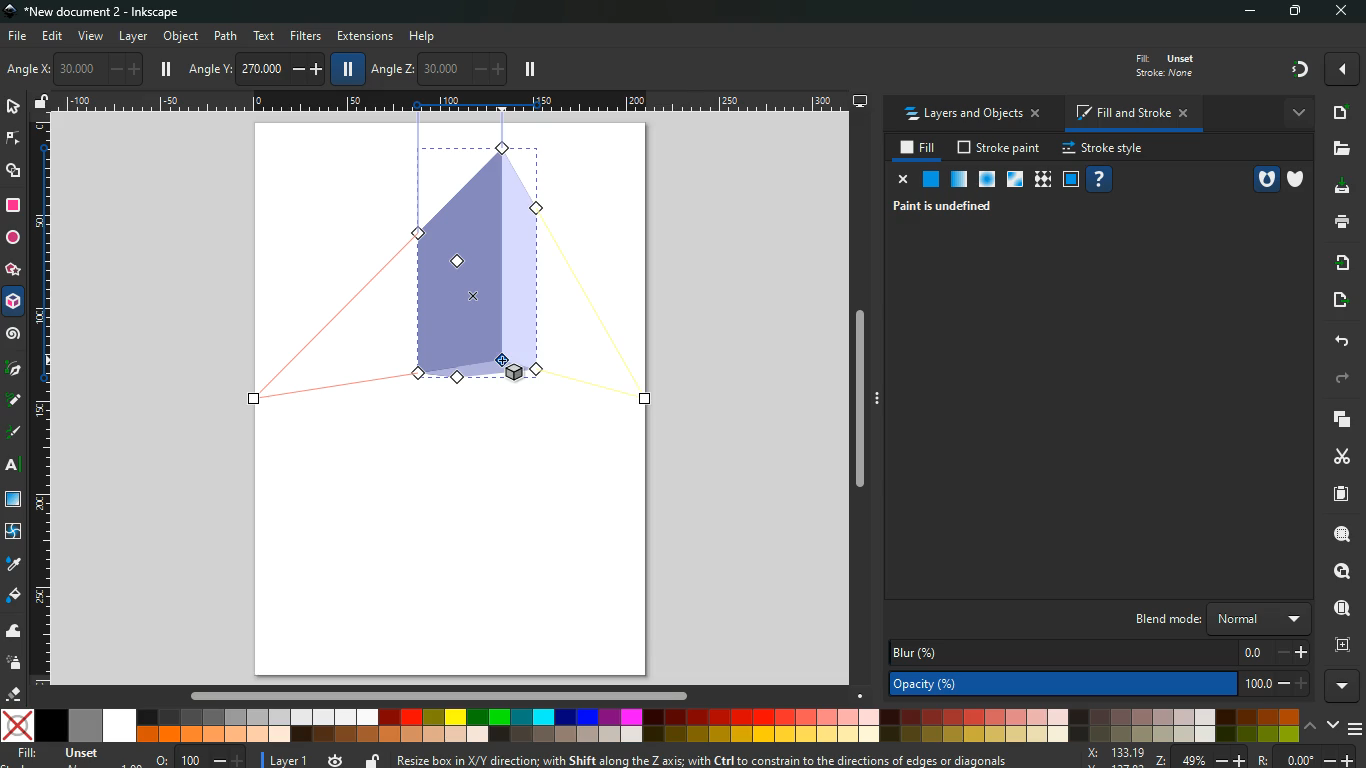 This screenshot has height=768, width=1366. What do you see at coordinates (1335, 301) in the screenshot?
I see `send` at bounding box center [1335, 301].